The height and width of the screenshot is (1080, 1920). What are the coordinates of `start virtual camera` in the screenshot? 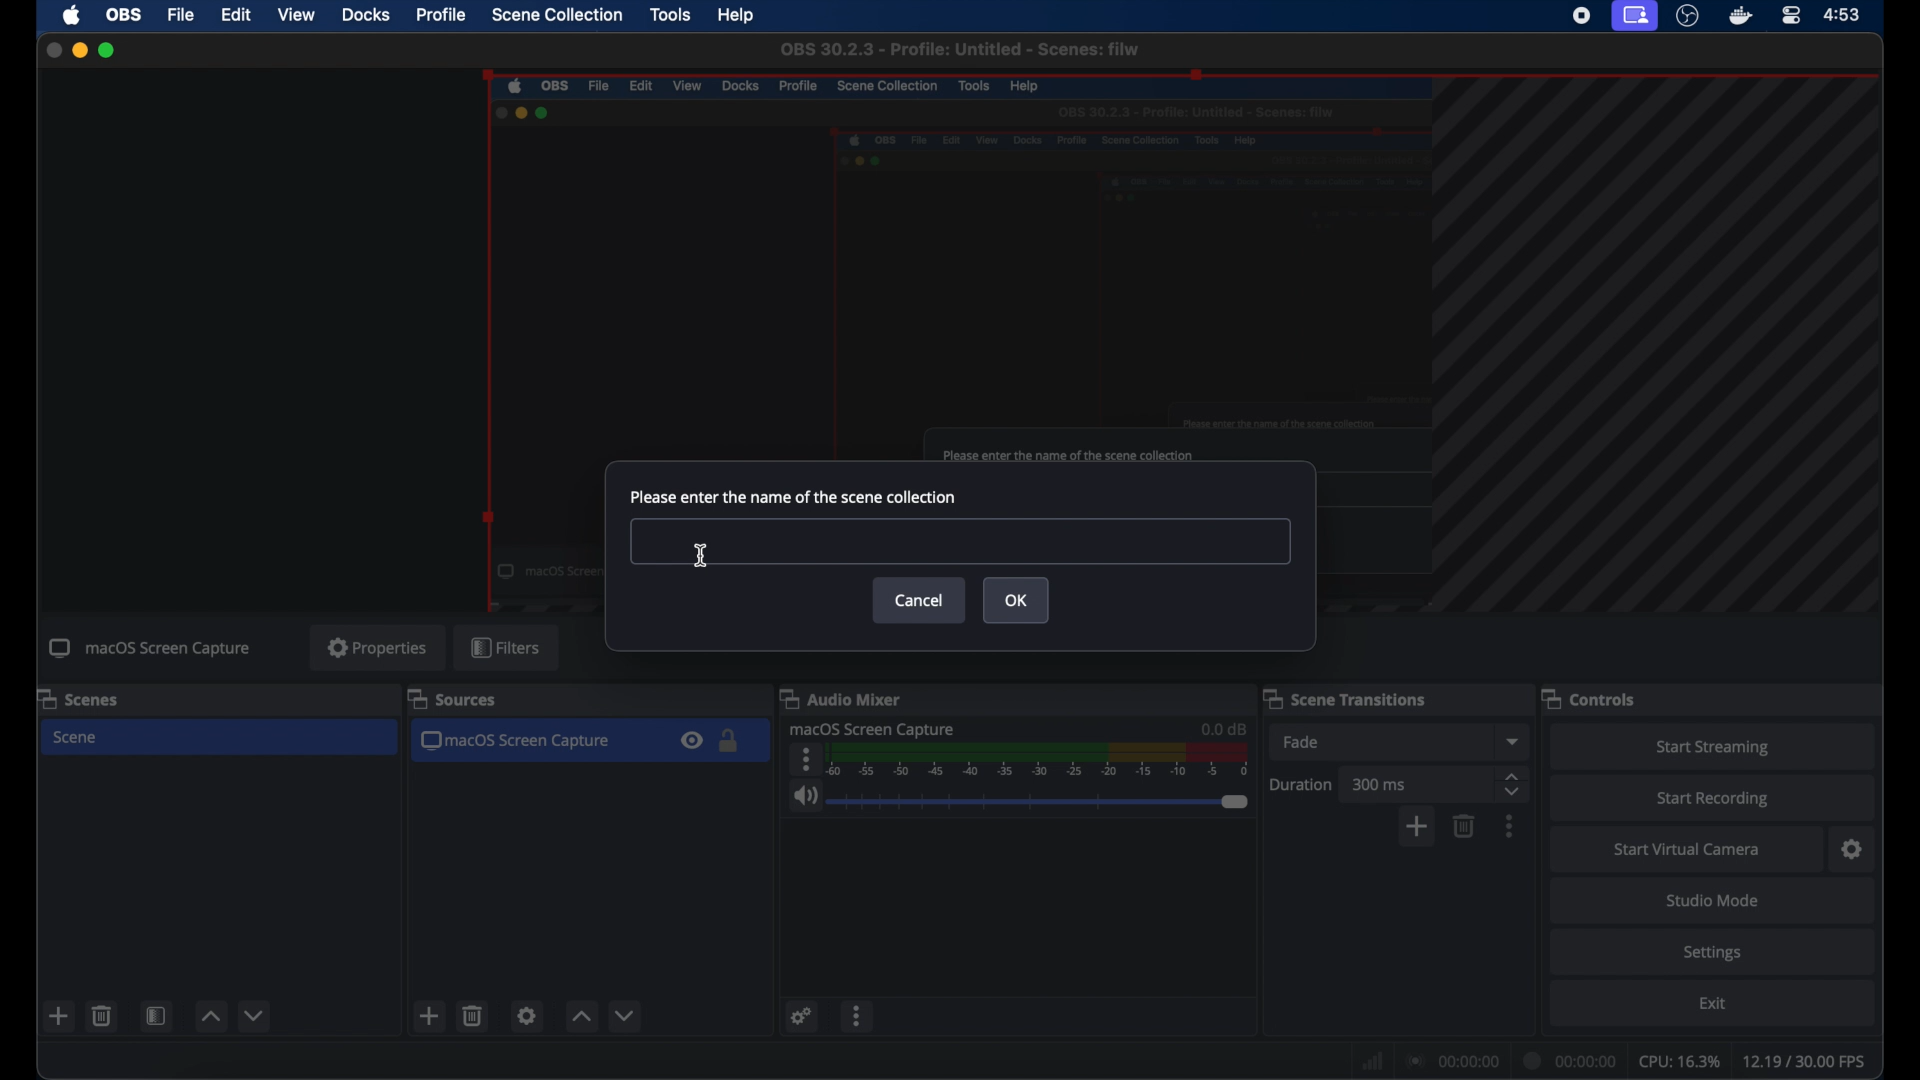 It's located at (1689, 847).